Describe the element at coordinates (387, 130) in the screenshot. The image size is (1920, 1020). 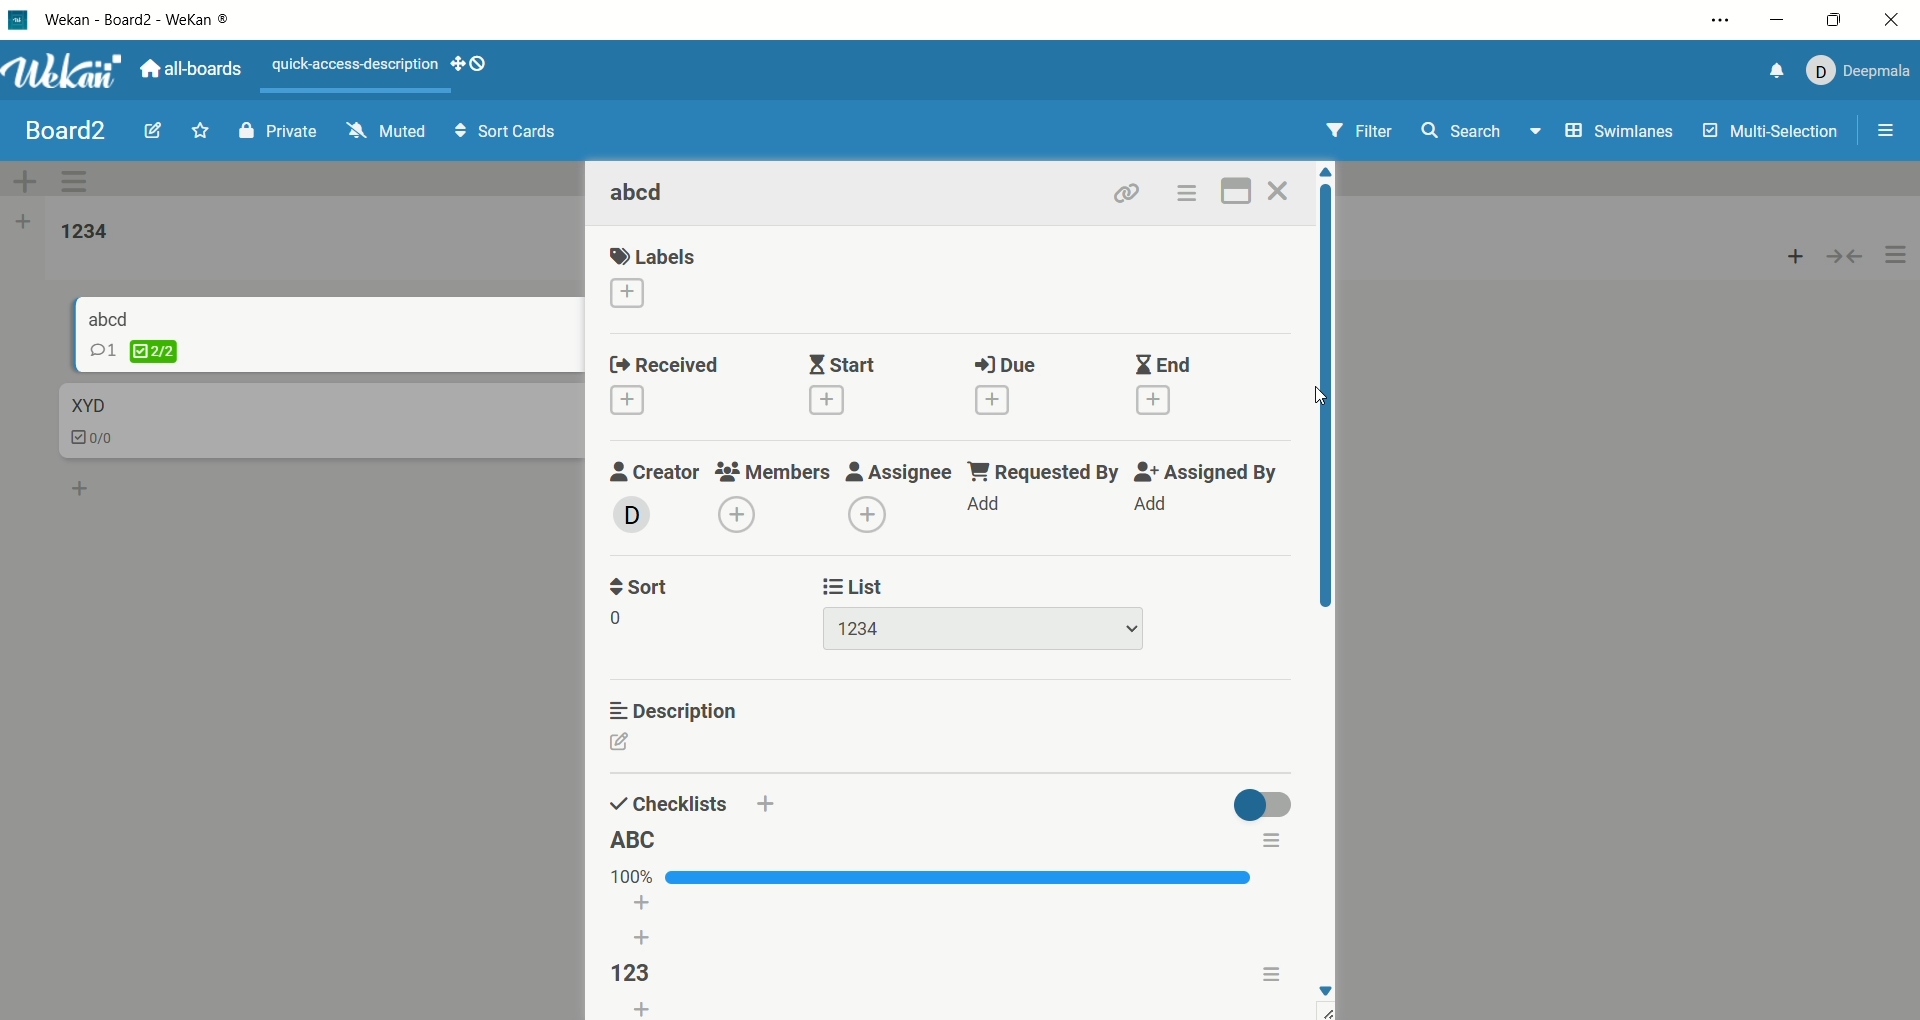
I see `muted` at that location.